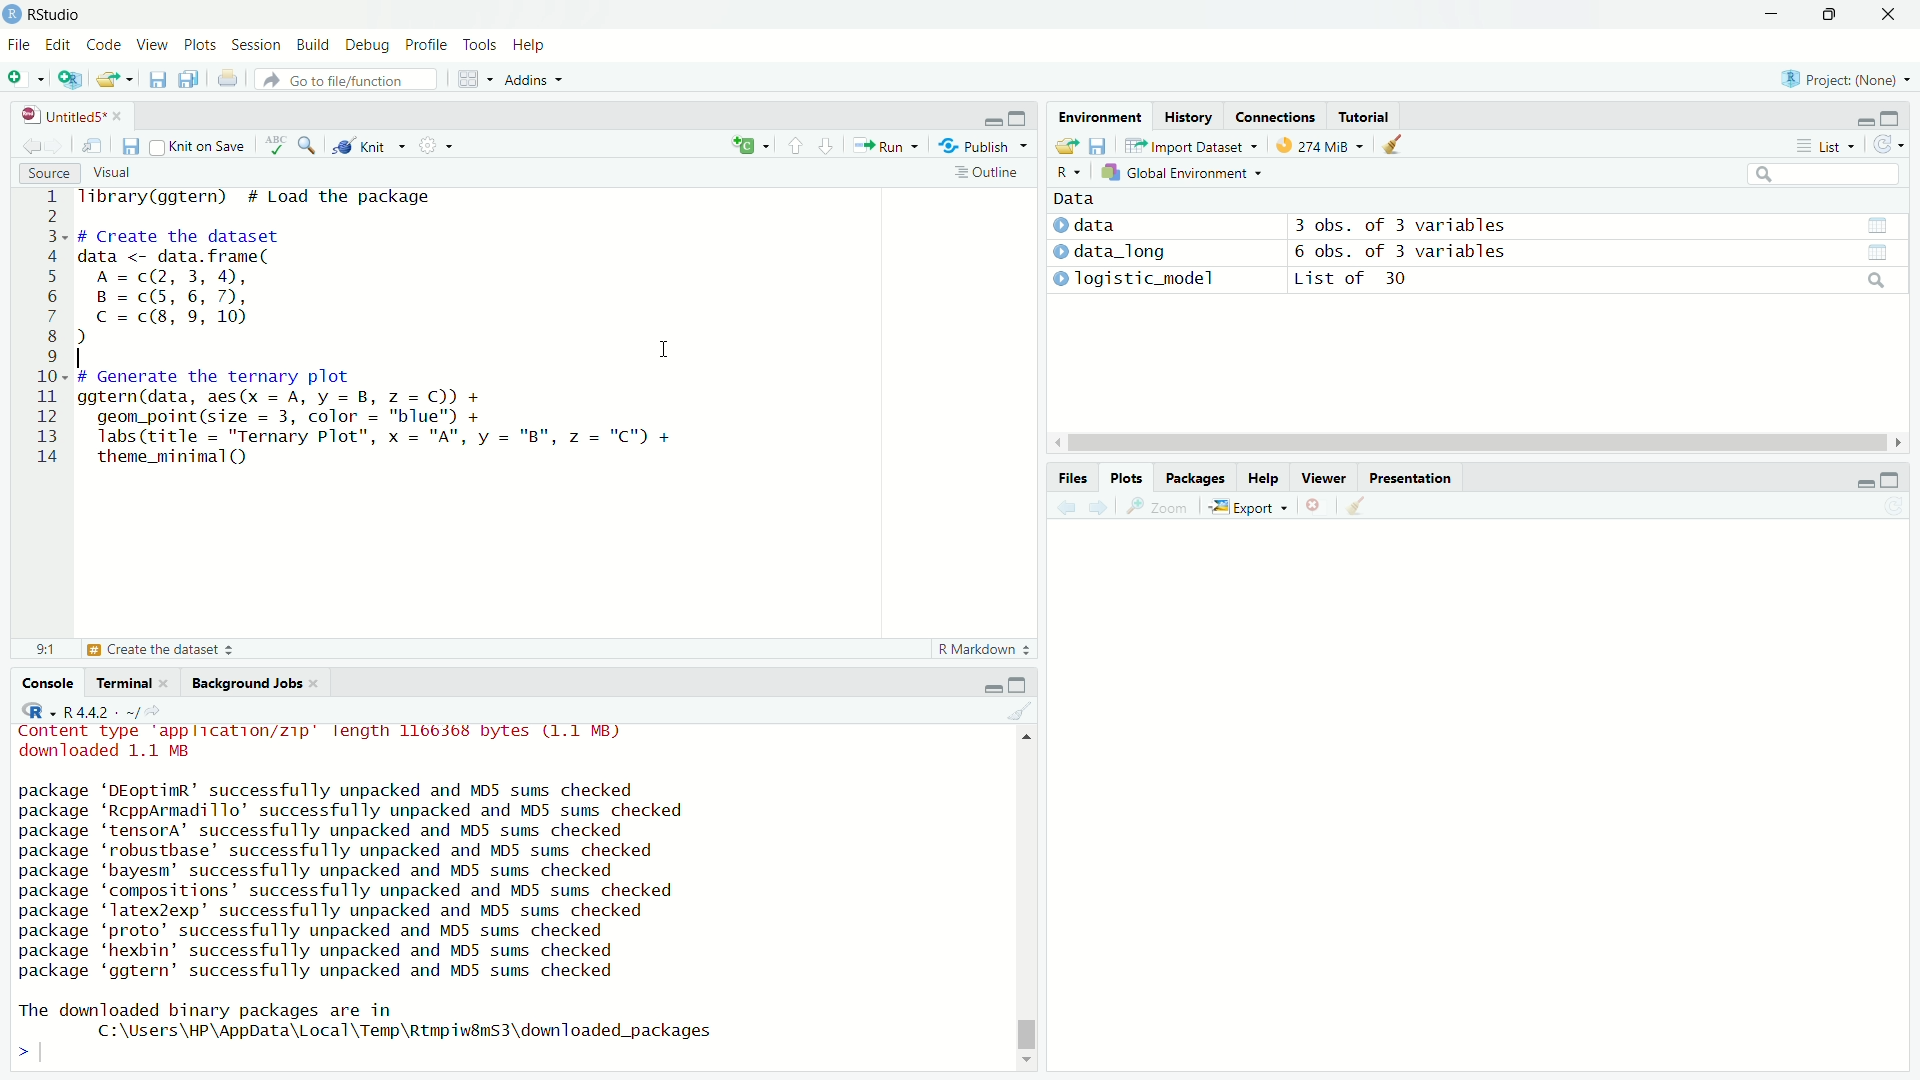 The image size is (1920, 1080). What do you see at coordinates (476, 82) in the screenshot?
I see `grid` at bounding box center [476, 82].